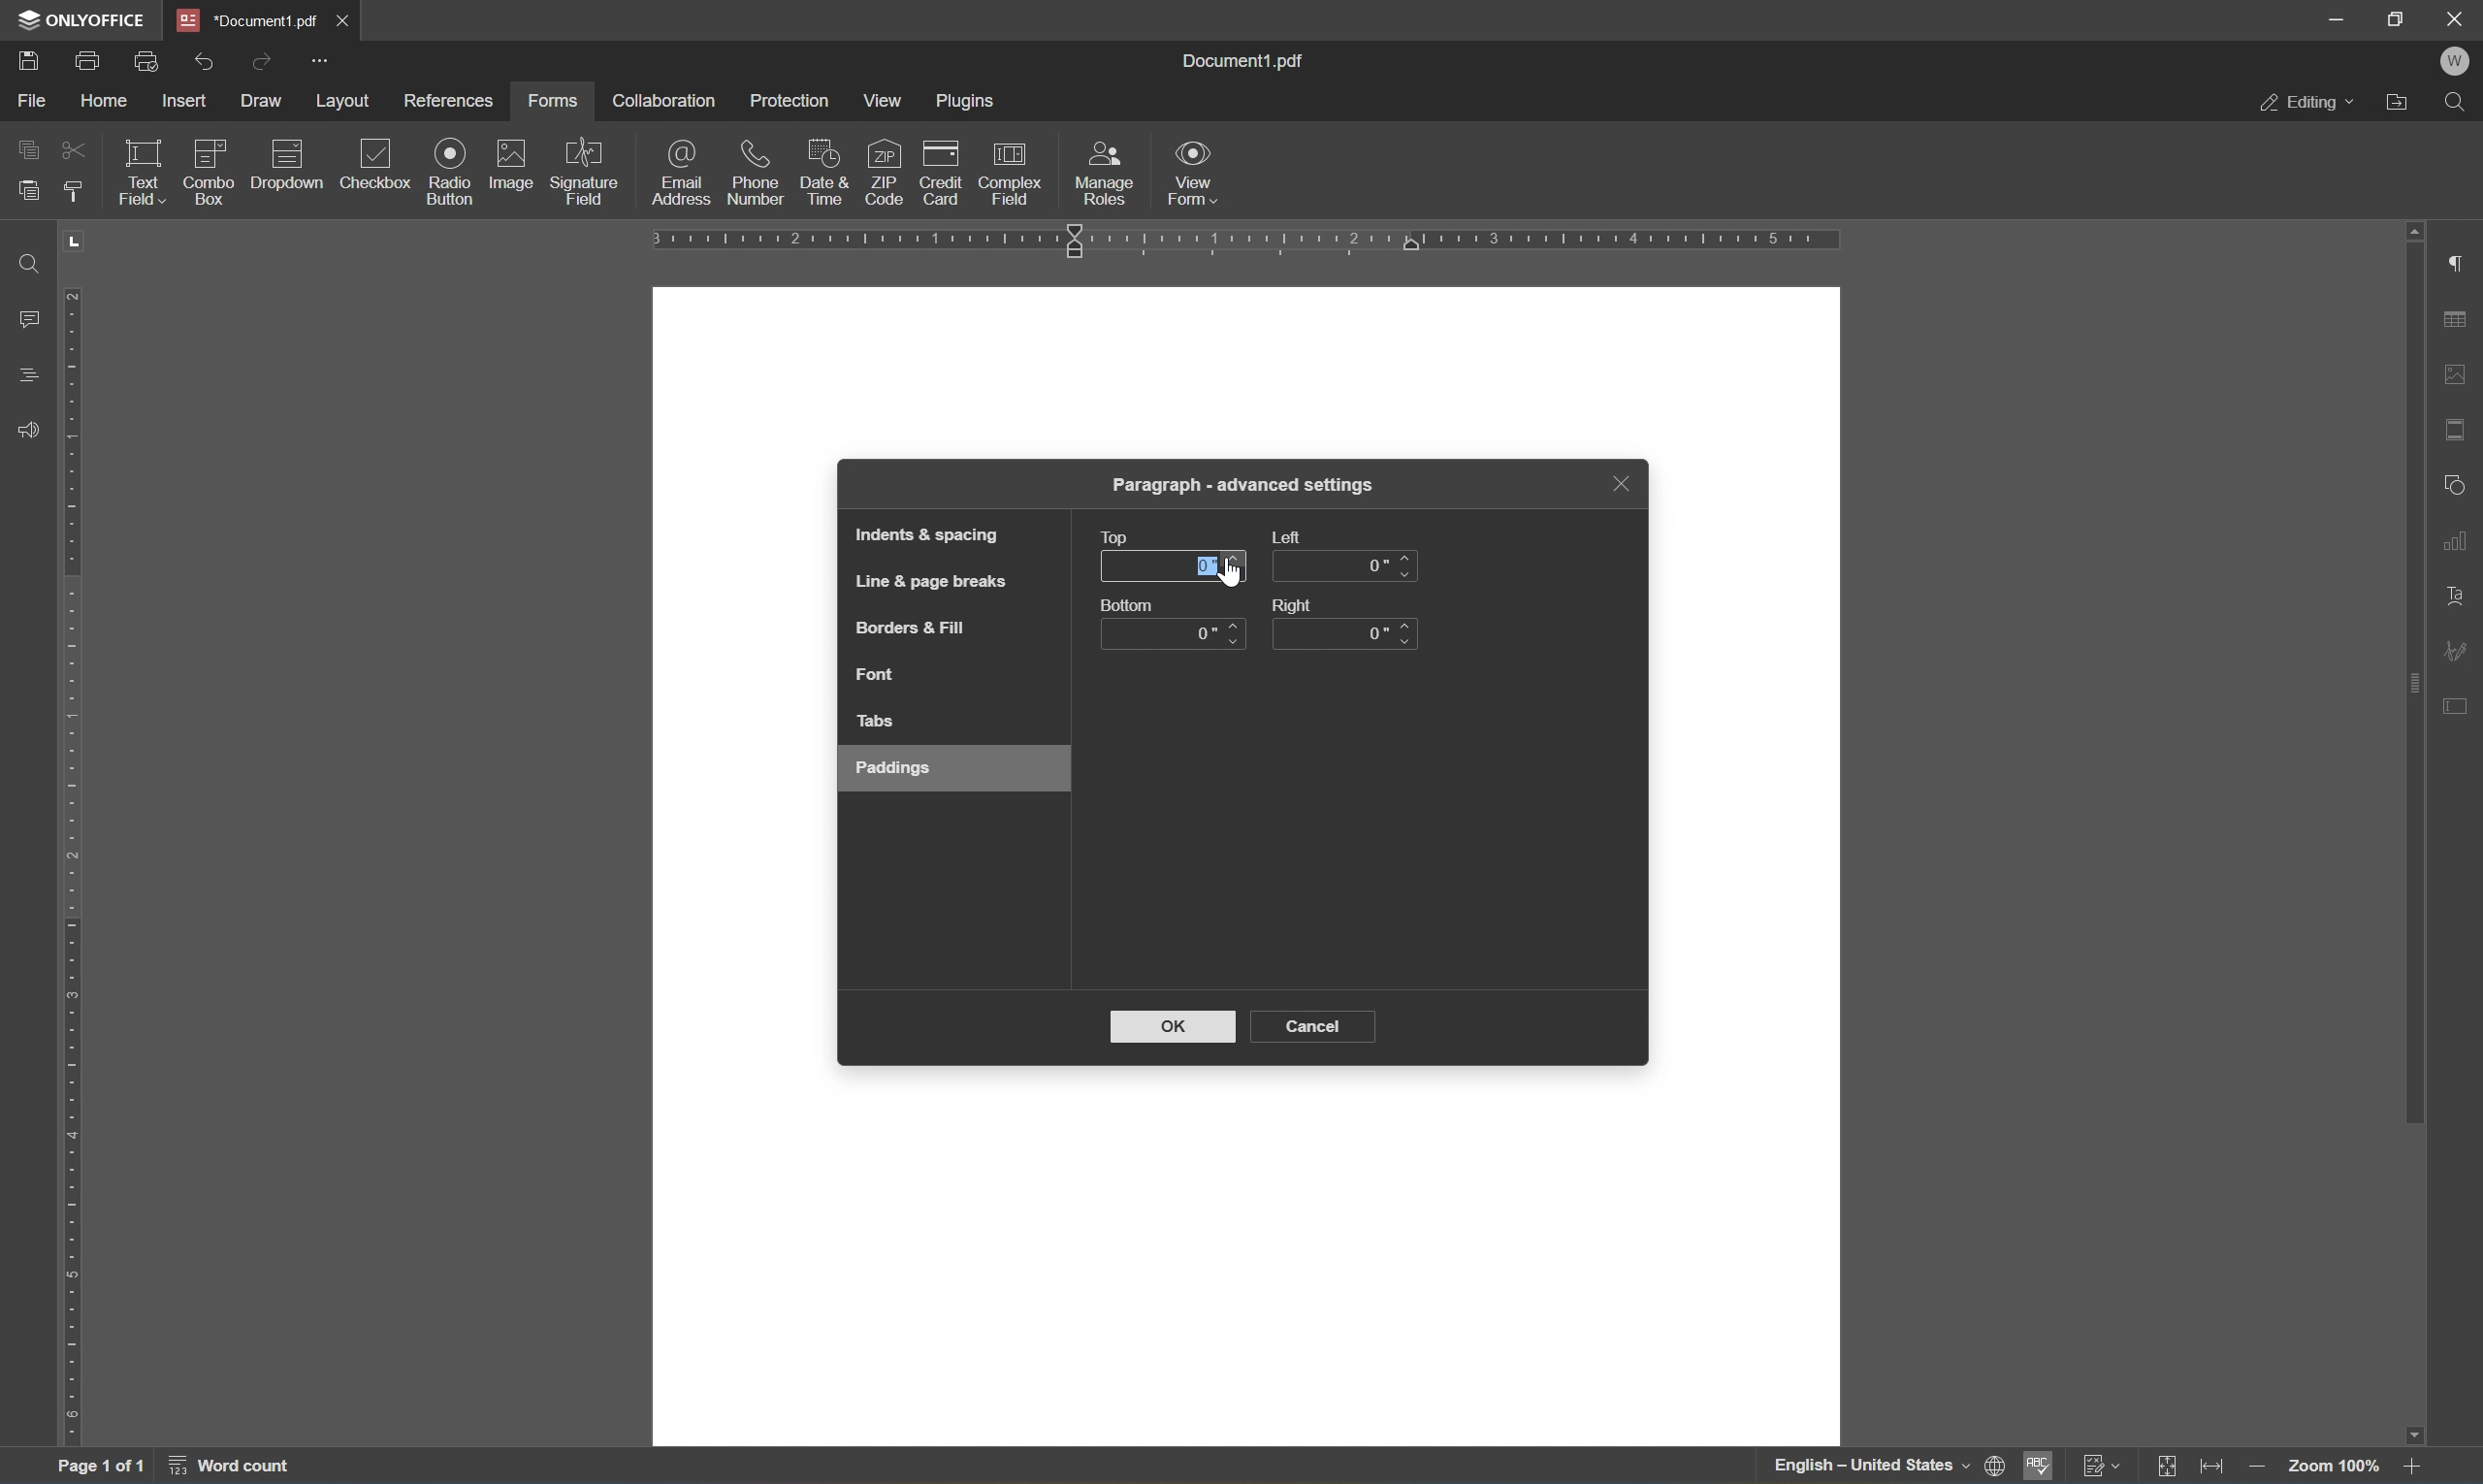  I want to click on button, so click(1127, 605).